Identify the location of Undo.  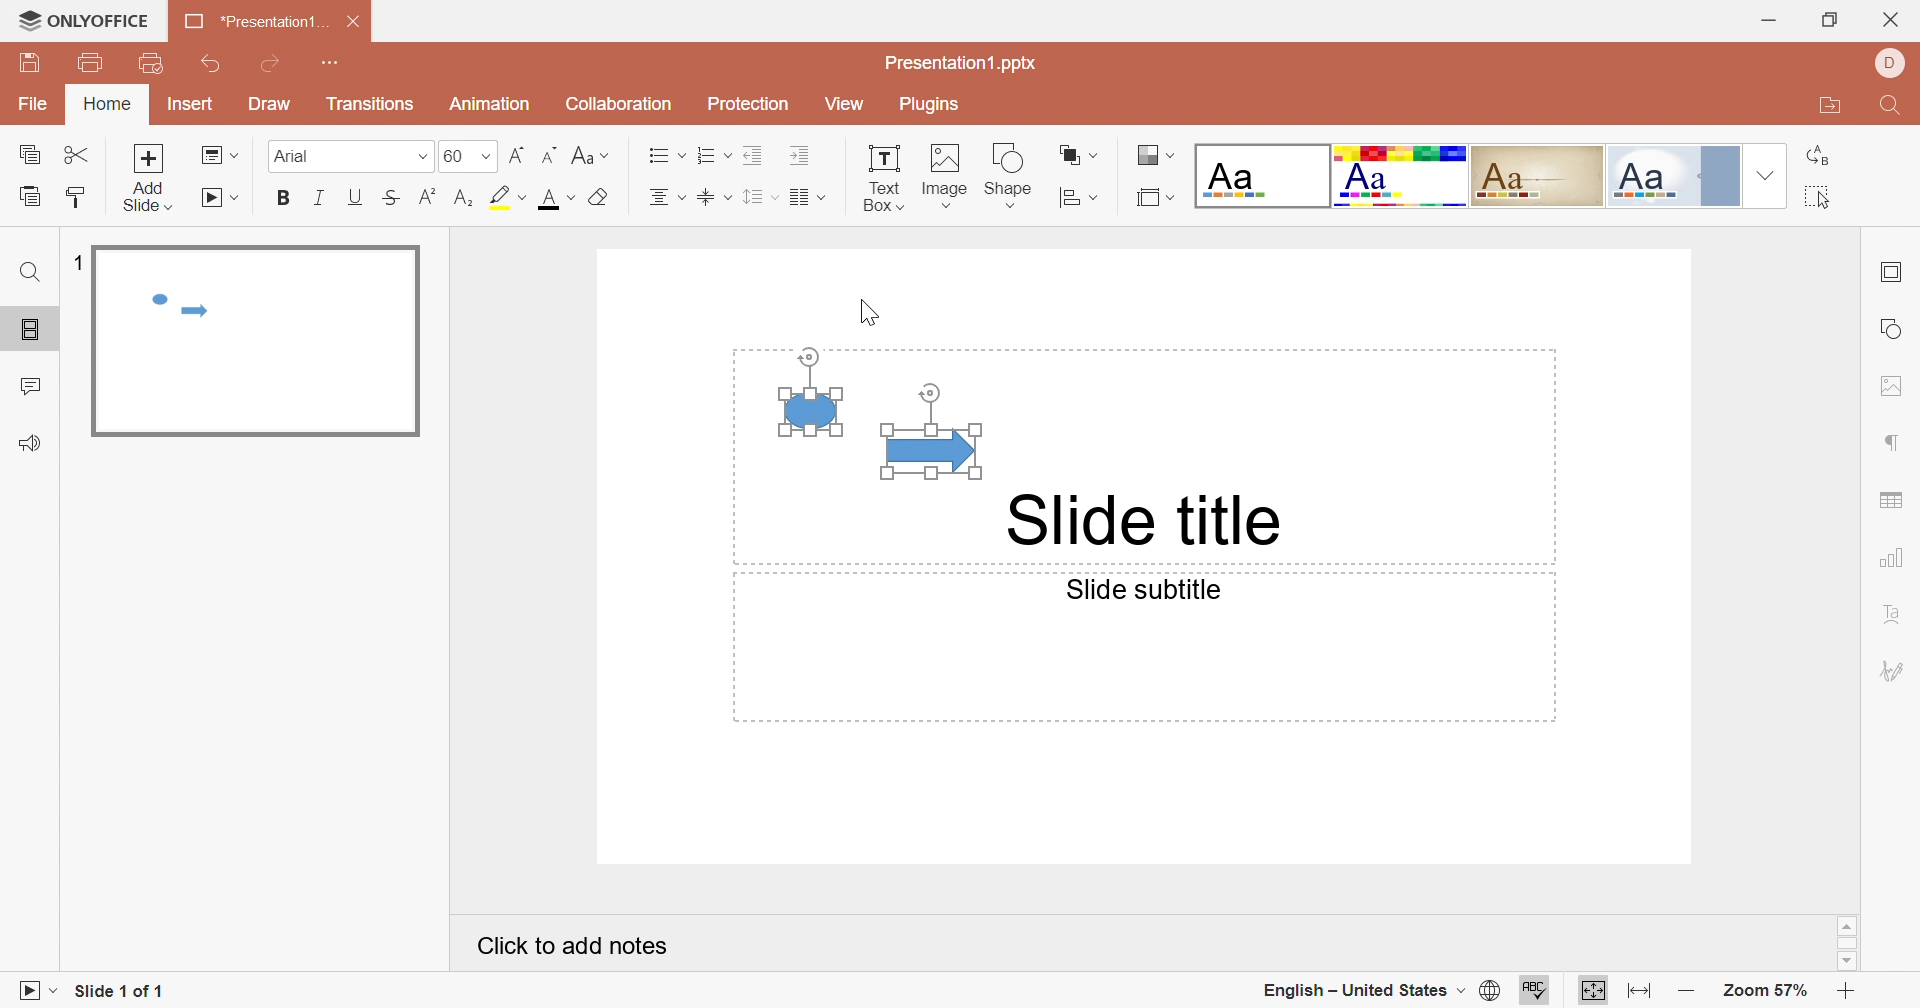
(212, 67).